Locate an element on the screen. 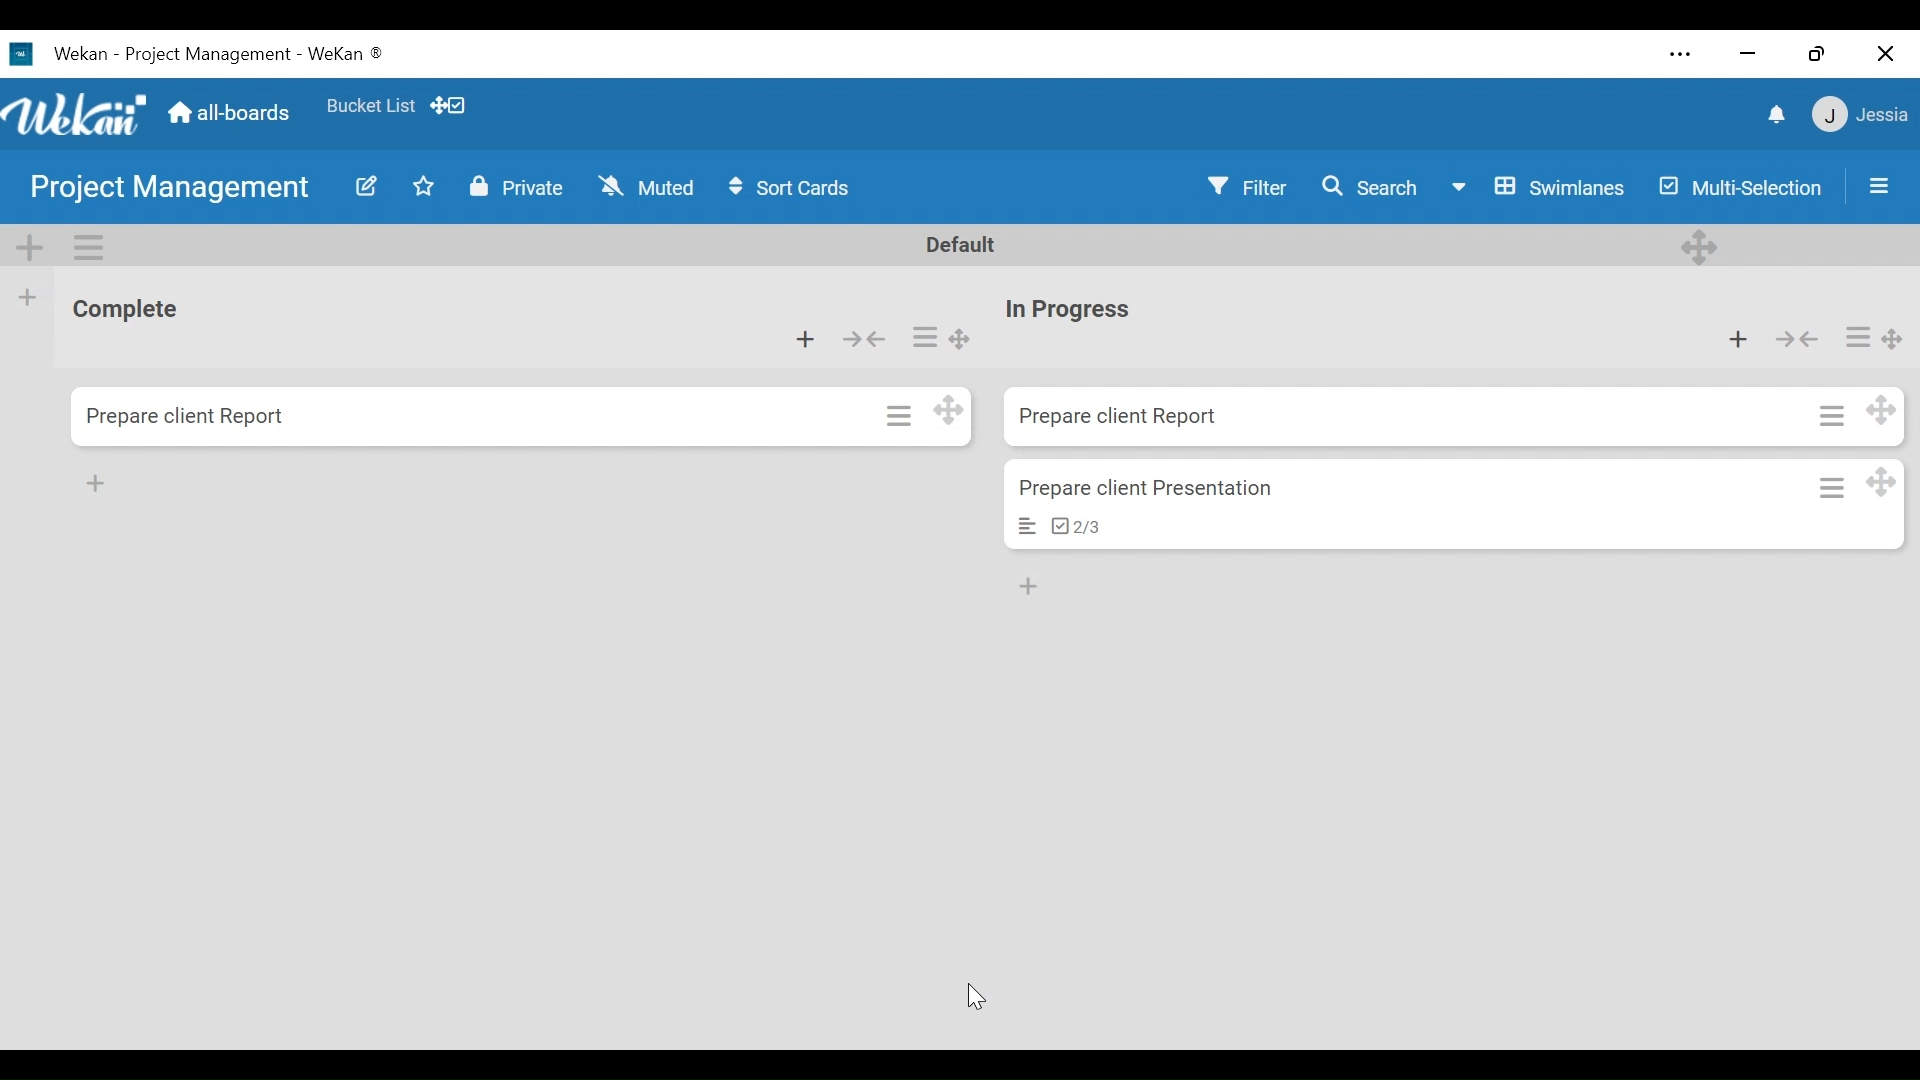 This screenshot has width=1920, height=1080. Board View is located at coordinates (1534, 187).